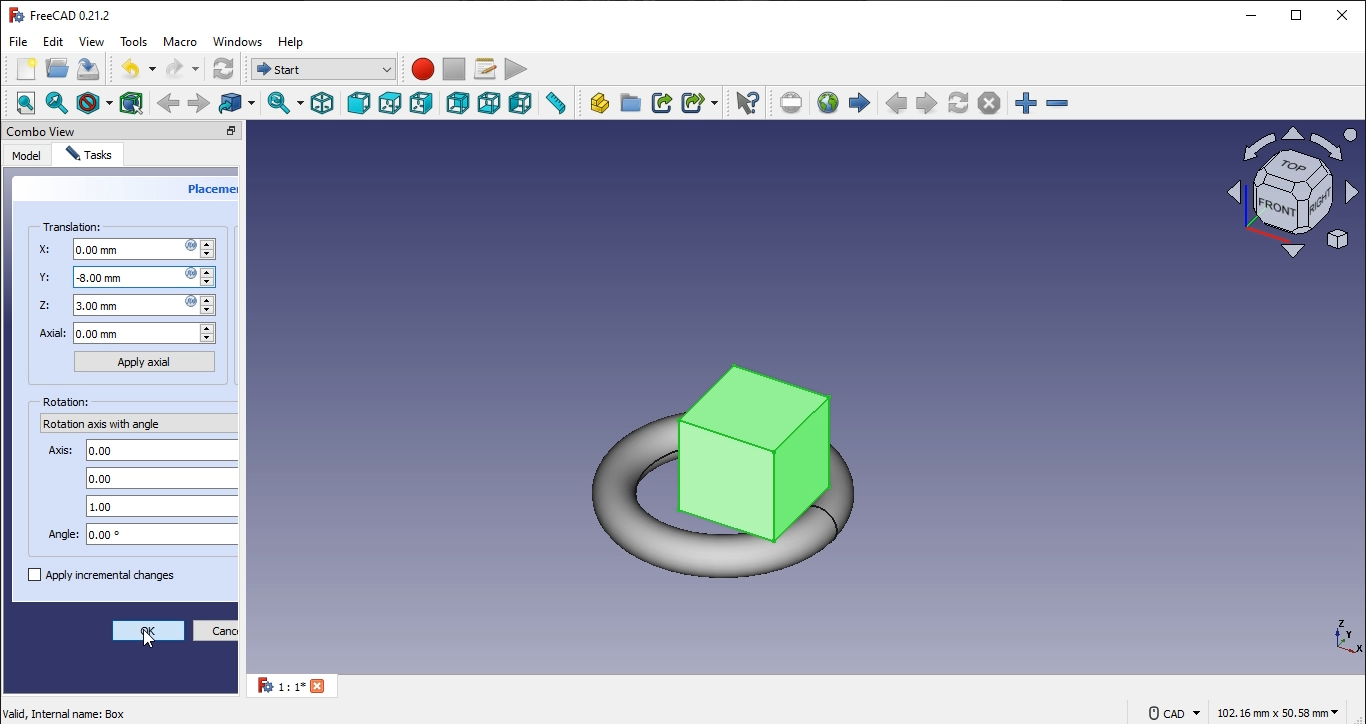  What do you see at coordinates (141, 450) in the screenshot?
I see `axis` at bounding box center [141, 450].